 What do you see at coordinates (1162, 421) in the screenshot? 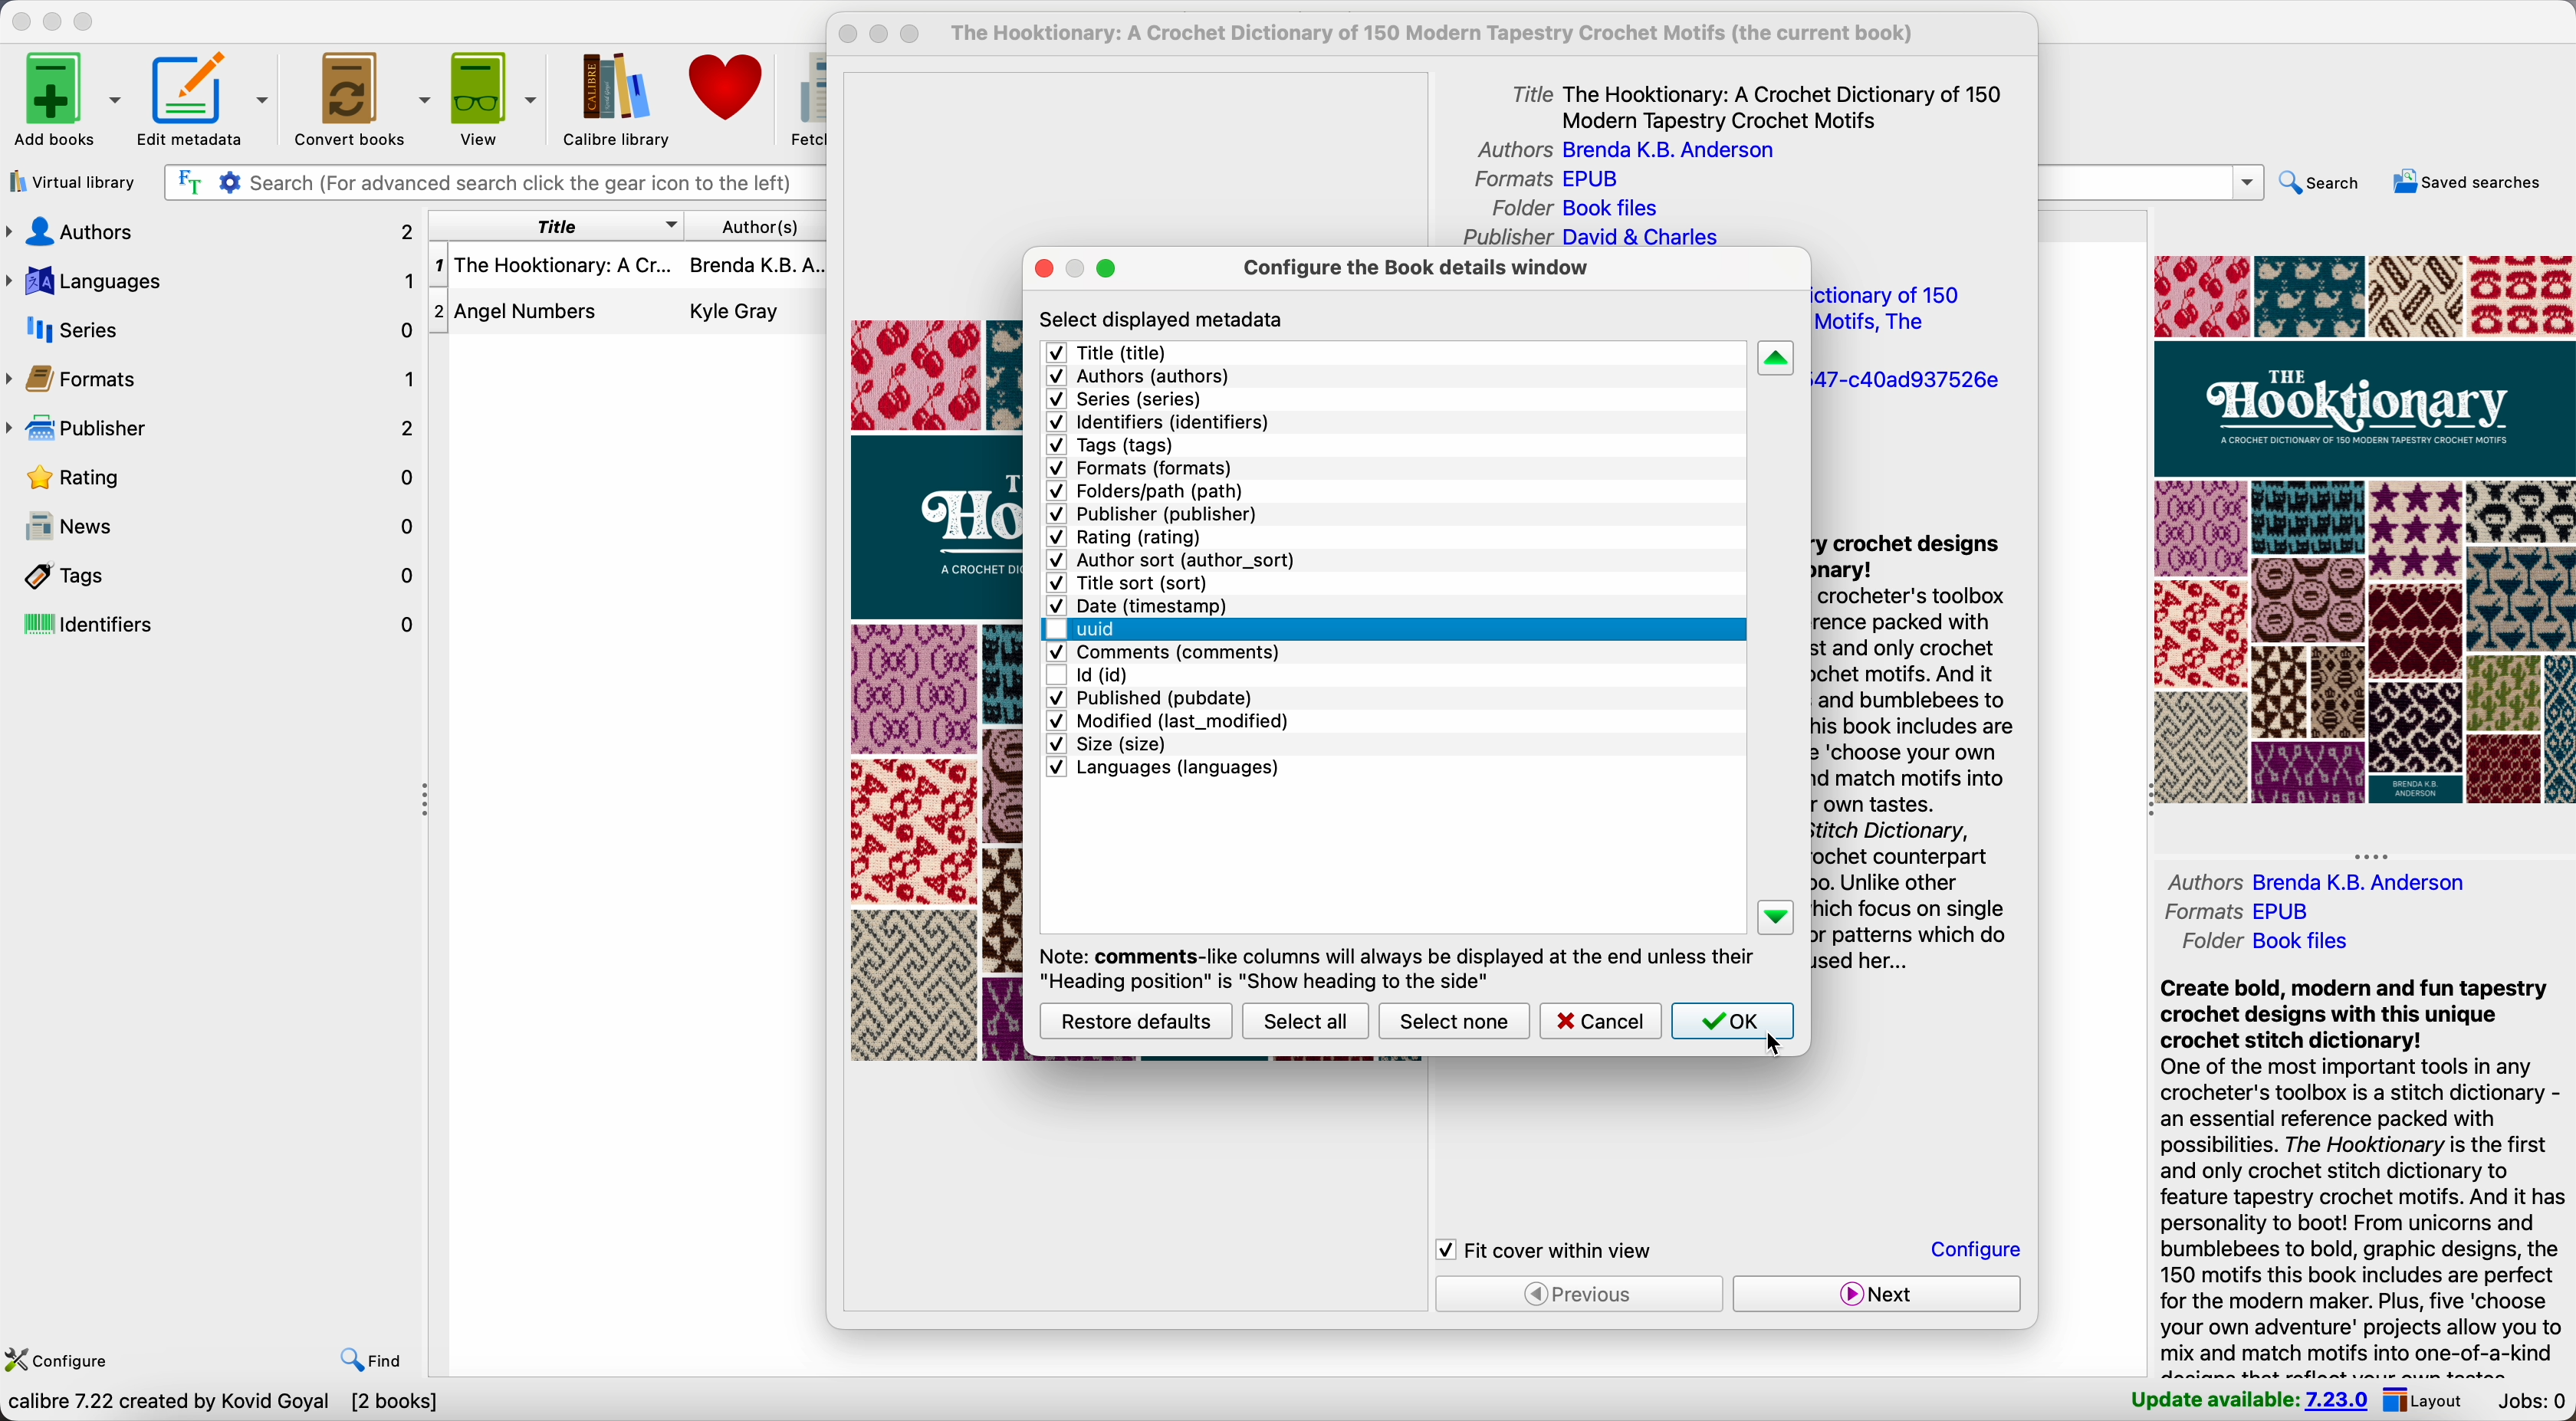
I see `identifiers` at bounding box center [1162, 421].